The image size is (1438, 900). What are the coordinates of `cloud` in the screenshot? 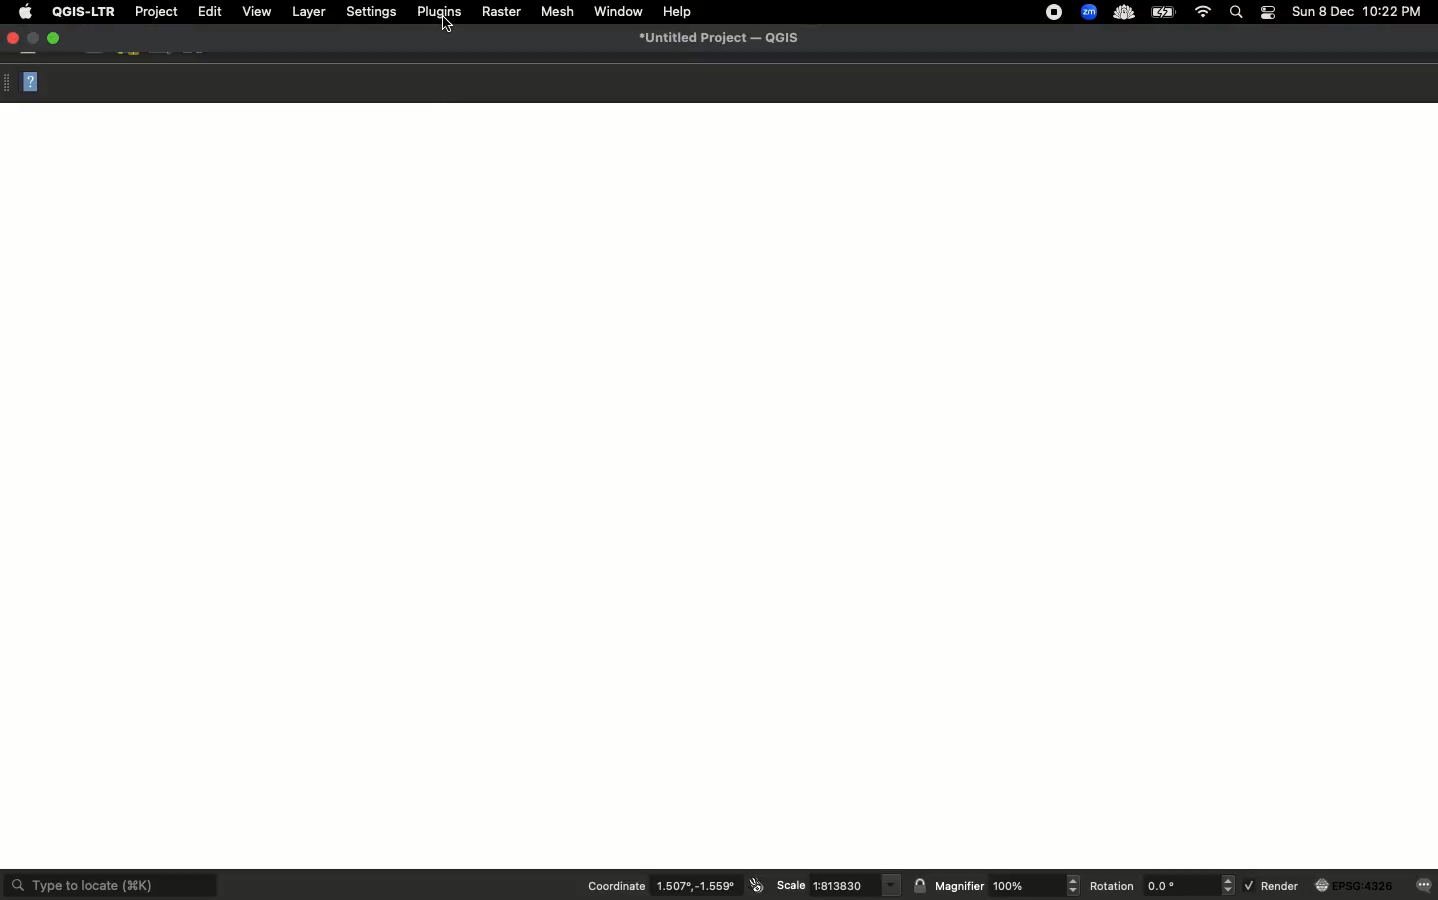 It's located at (1124, 12).